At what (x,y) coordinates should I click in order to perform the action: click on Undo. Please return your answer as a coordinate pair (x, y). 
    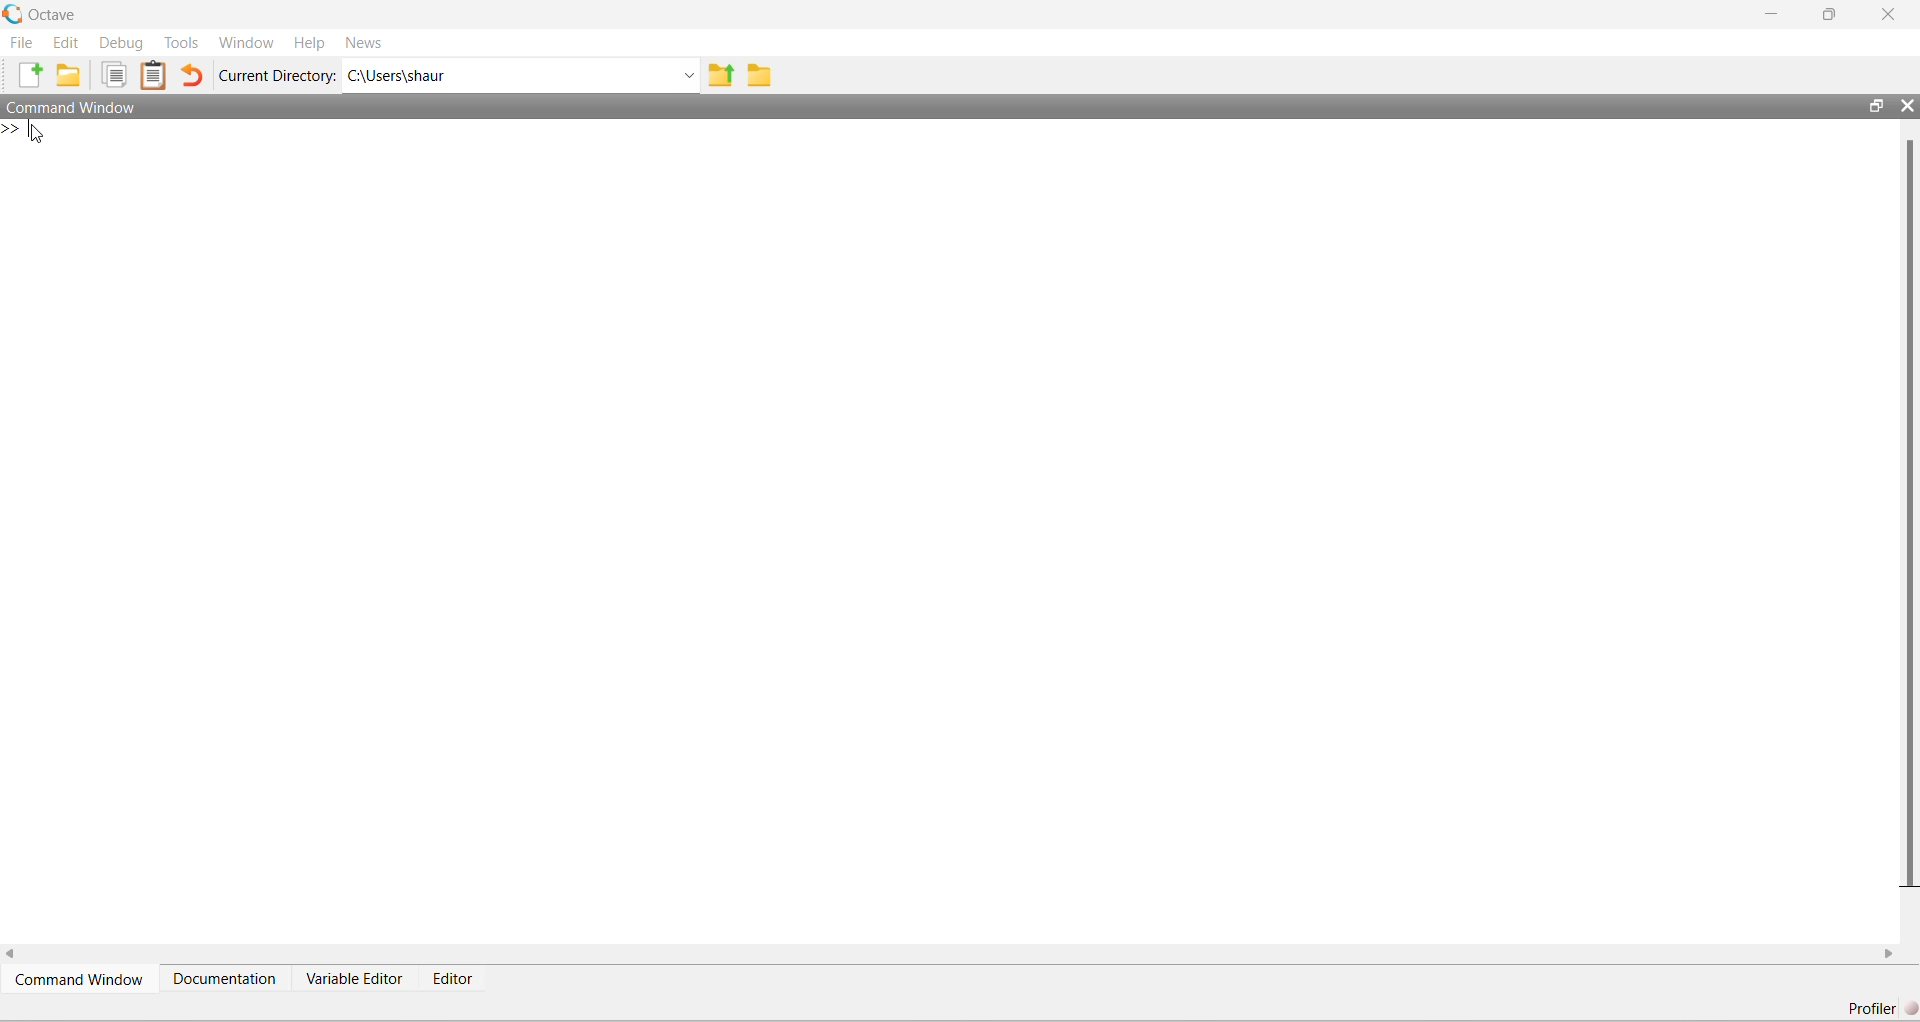
    Looking at the image, I should click on (193, 75).